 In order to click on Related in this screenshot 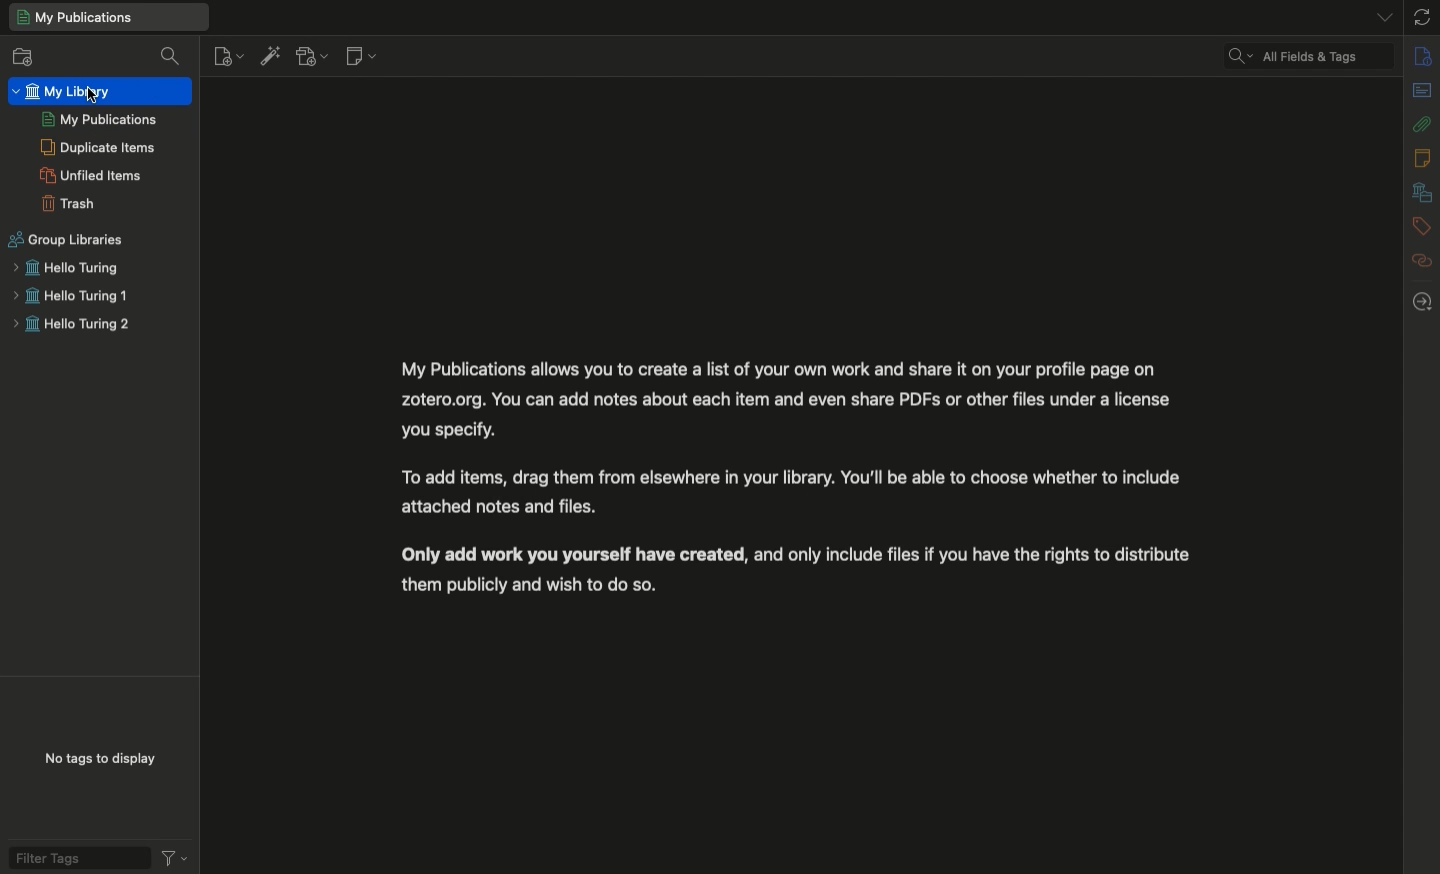, I will do `click(1422, 260)`.